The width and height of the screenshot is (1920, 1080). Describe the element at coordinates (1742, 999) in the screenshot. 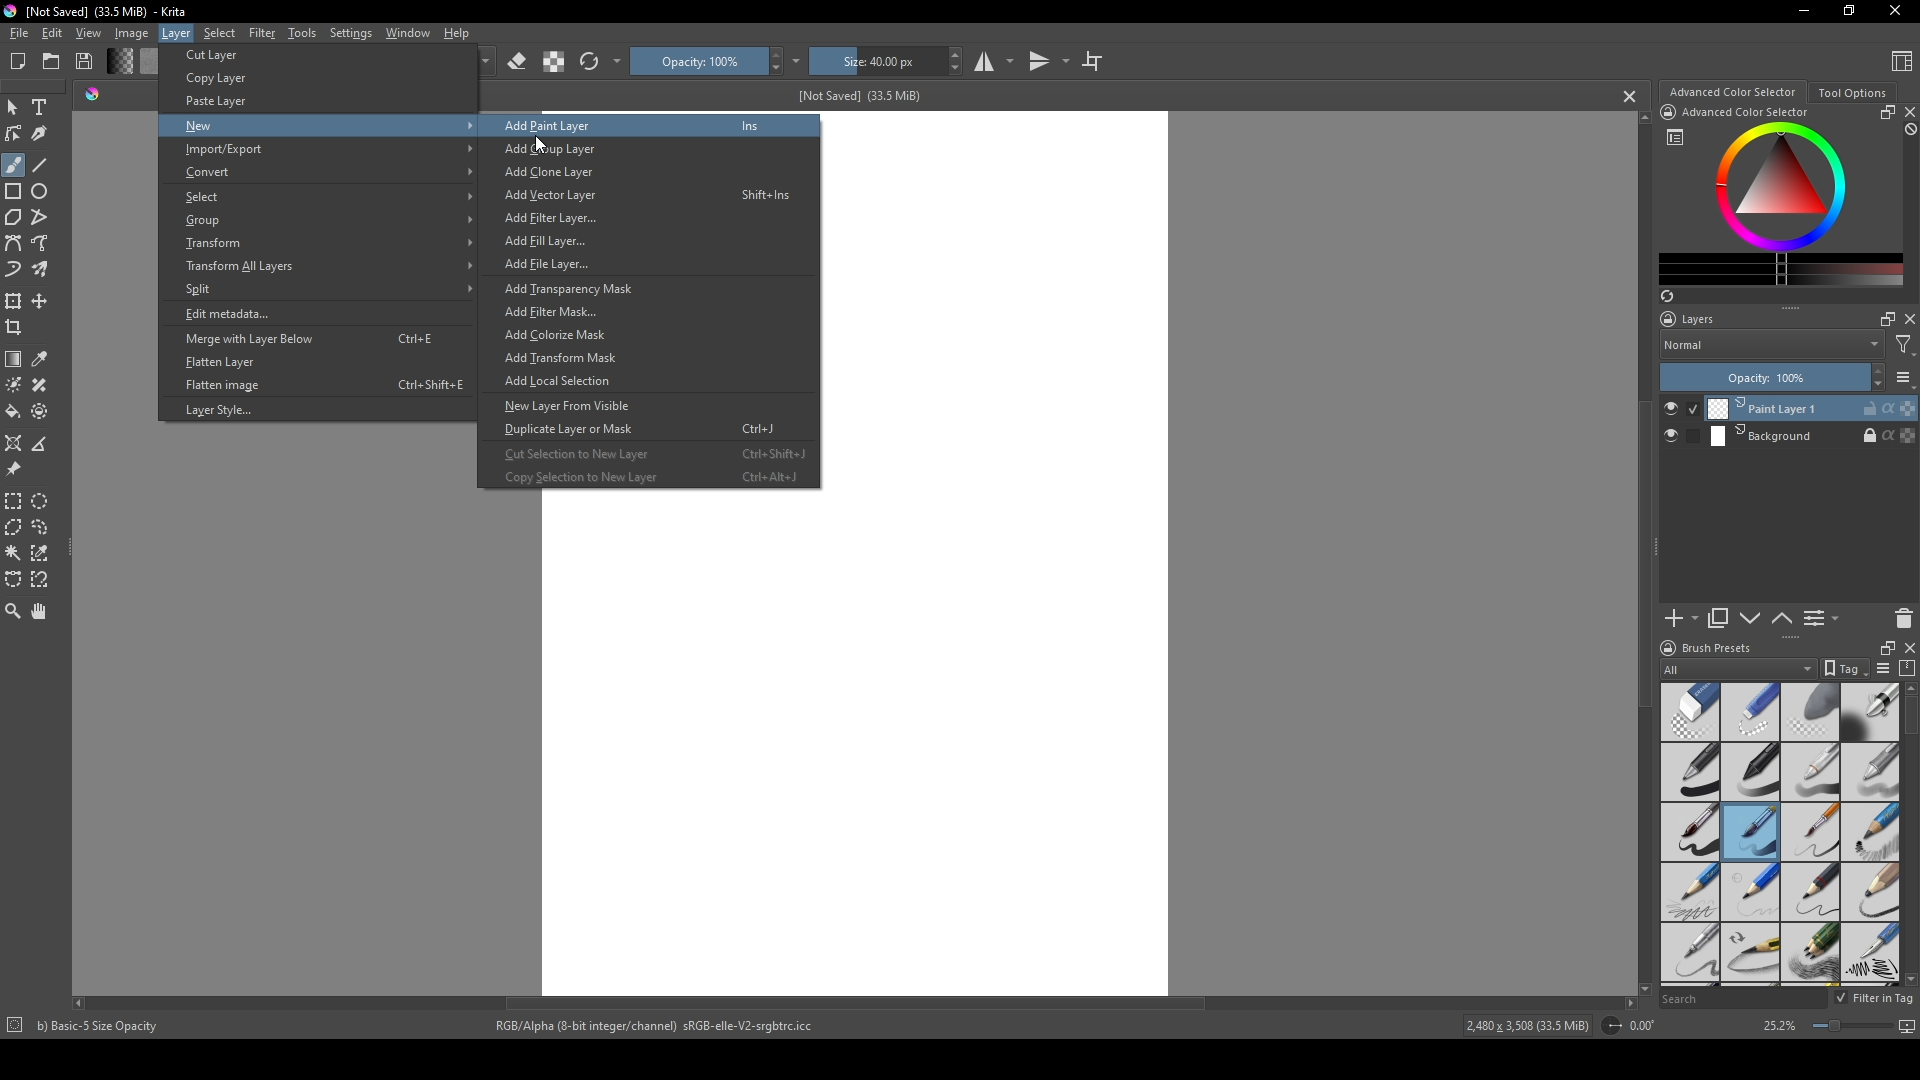

I see `Search` at that location.